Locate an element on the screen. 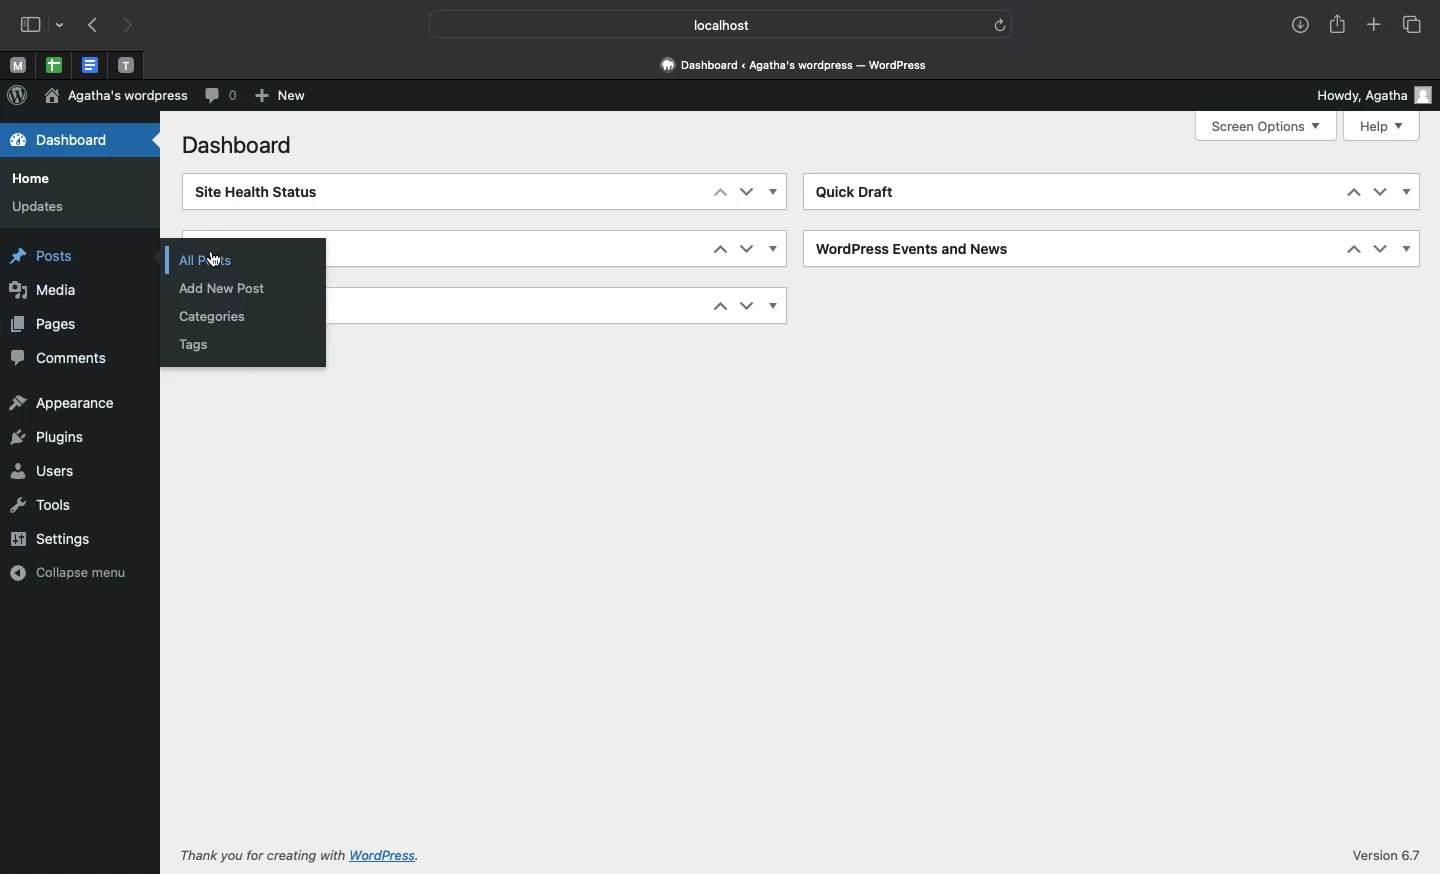 Image resolution: width=1440 pixels, height=874 pixels. Add new tab is located at coordinates (1373, 26).